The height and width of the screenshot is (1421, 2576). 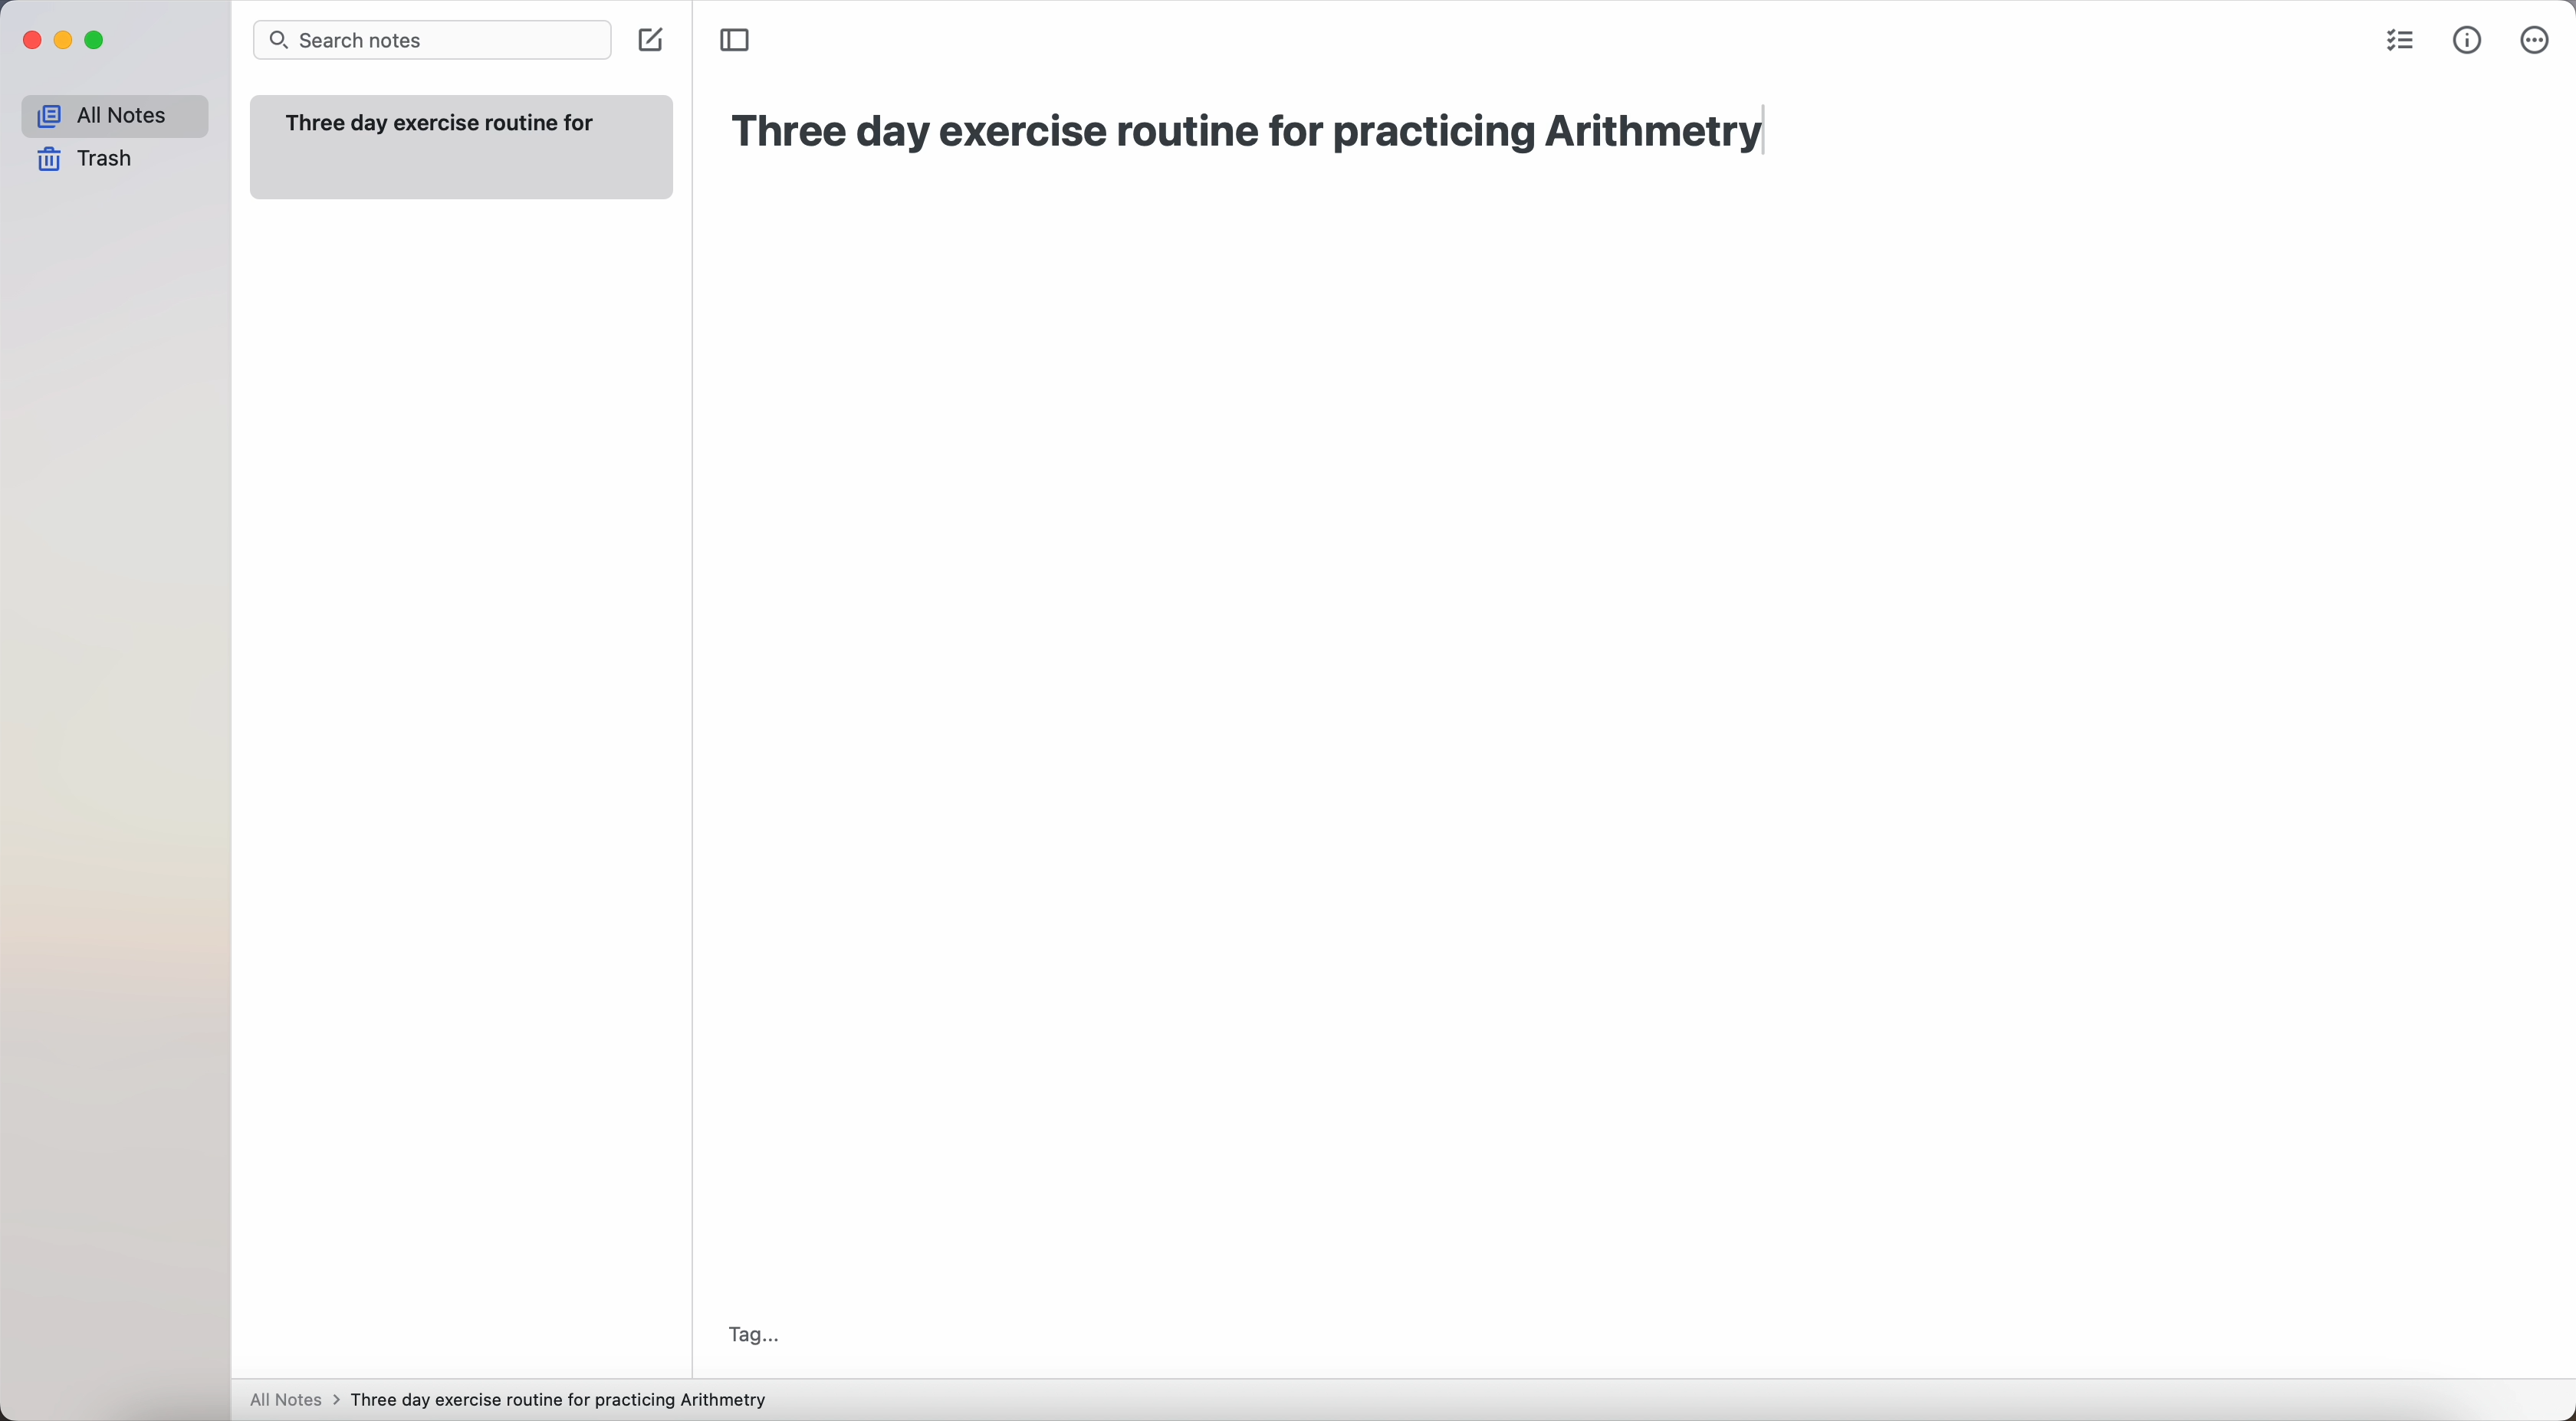 I want to click on all notes, so click(x=295, y=1398).